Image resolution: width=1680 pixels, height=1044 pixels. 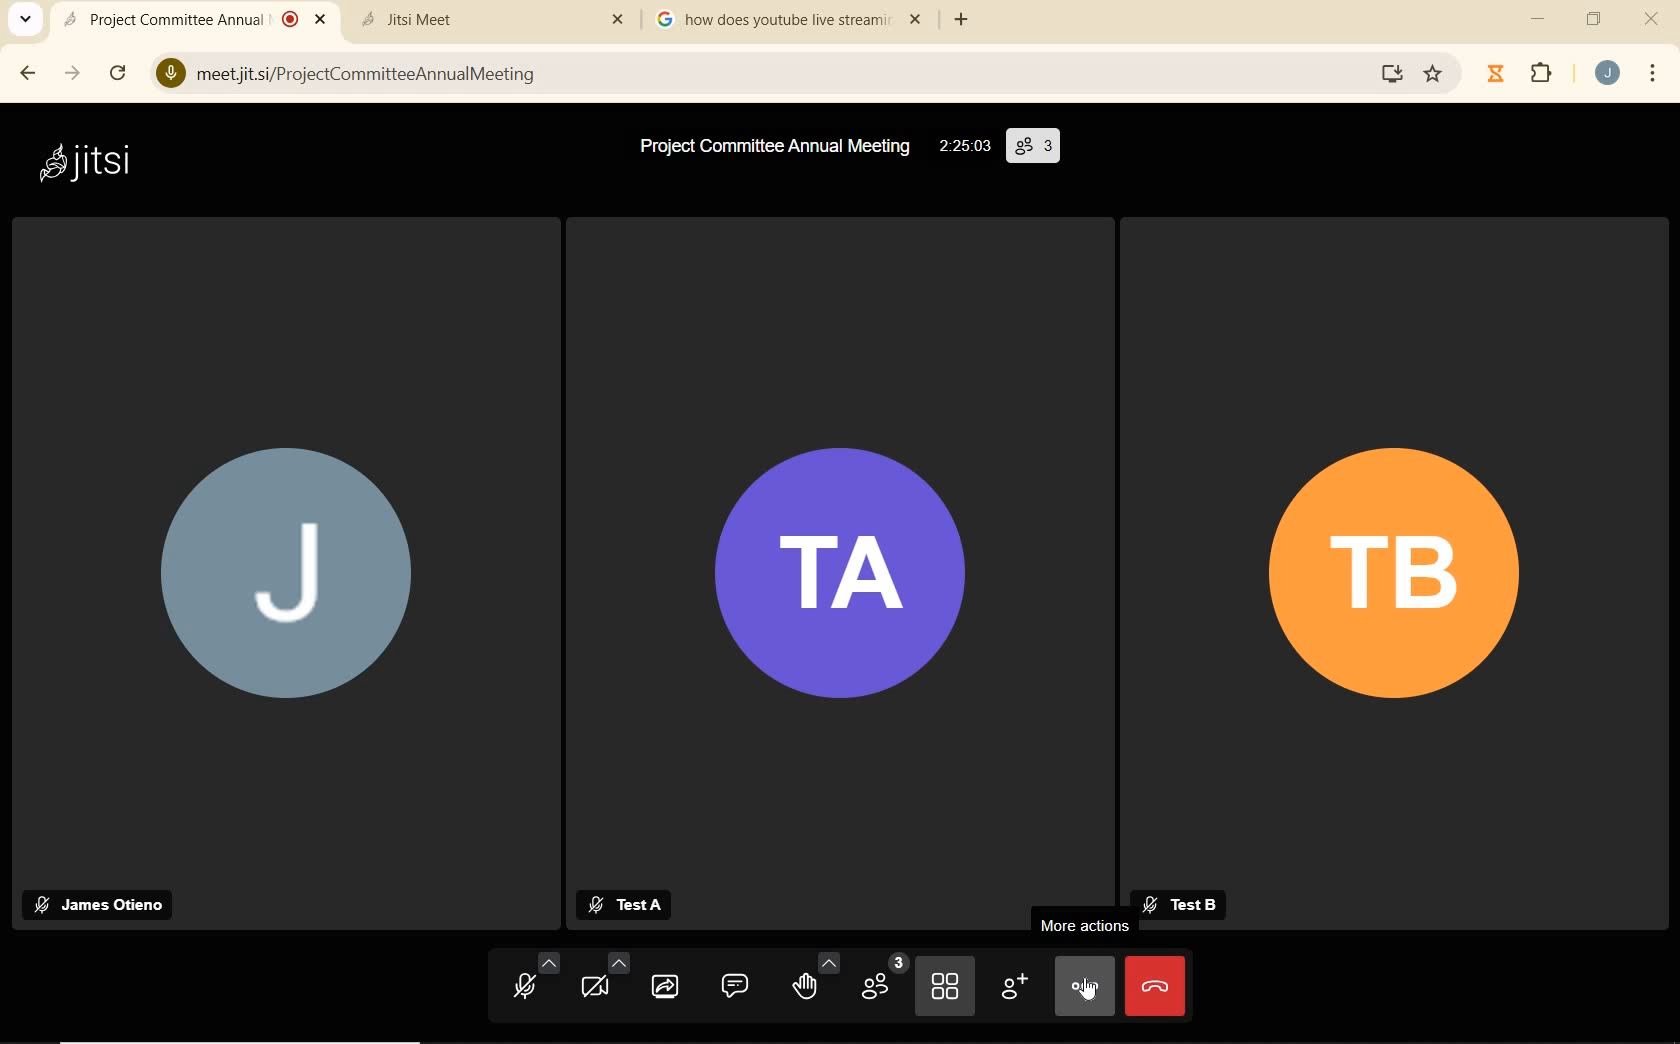 What do you see at coordinates (920, 21) in the screenshot?
I see `close` at bounding box center [920, 21].